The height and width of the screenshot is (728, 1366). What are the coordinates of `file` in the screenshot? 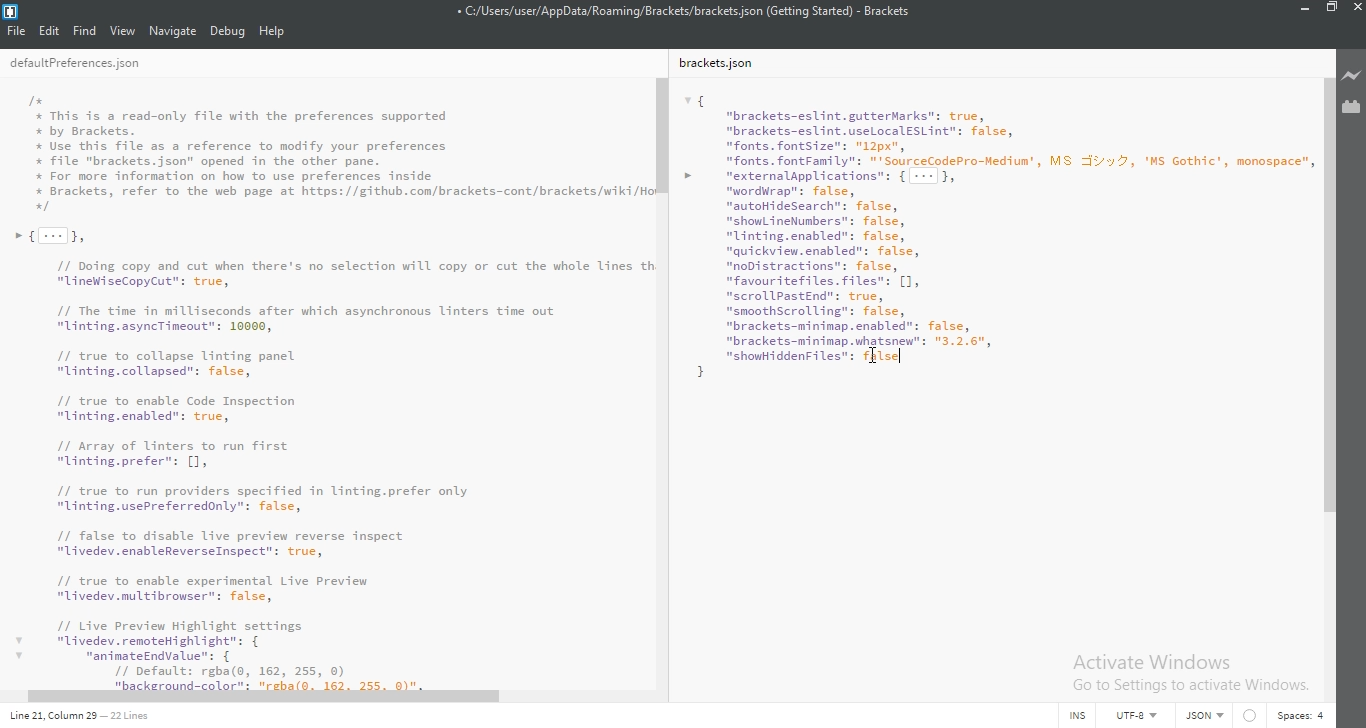 It's located at (15, 31).